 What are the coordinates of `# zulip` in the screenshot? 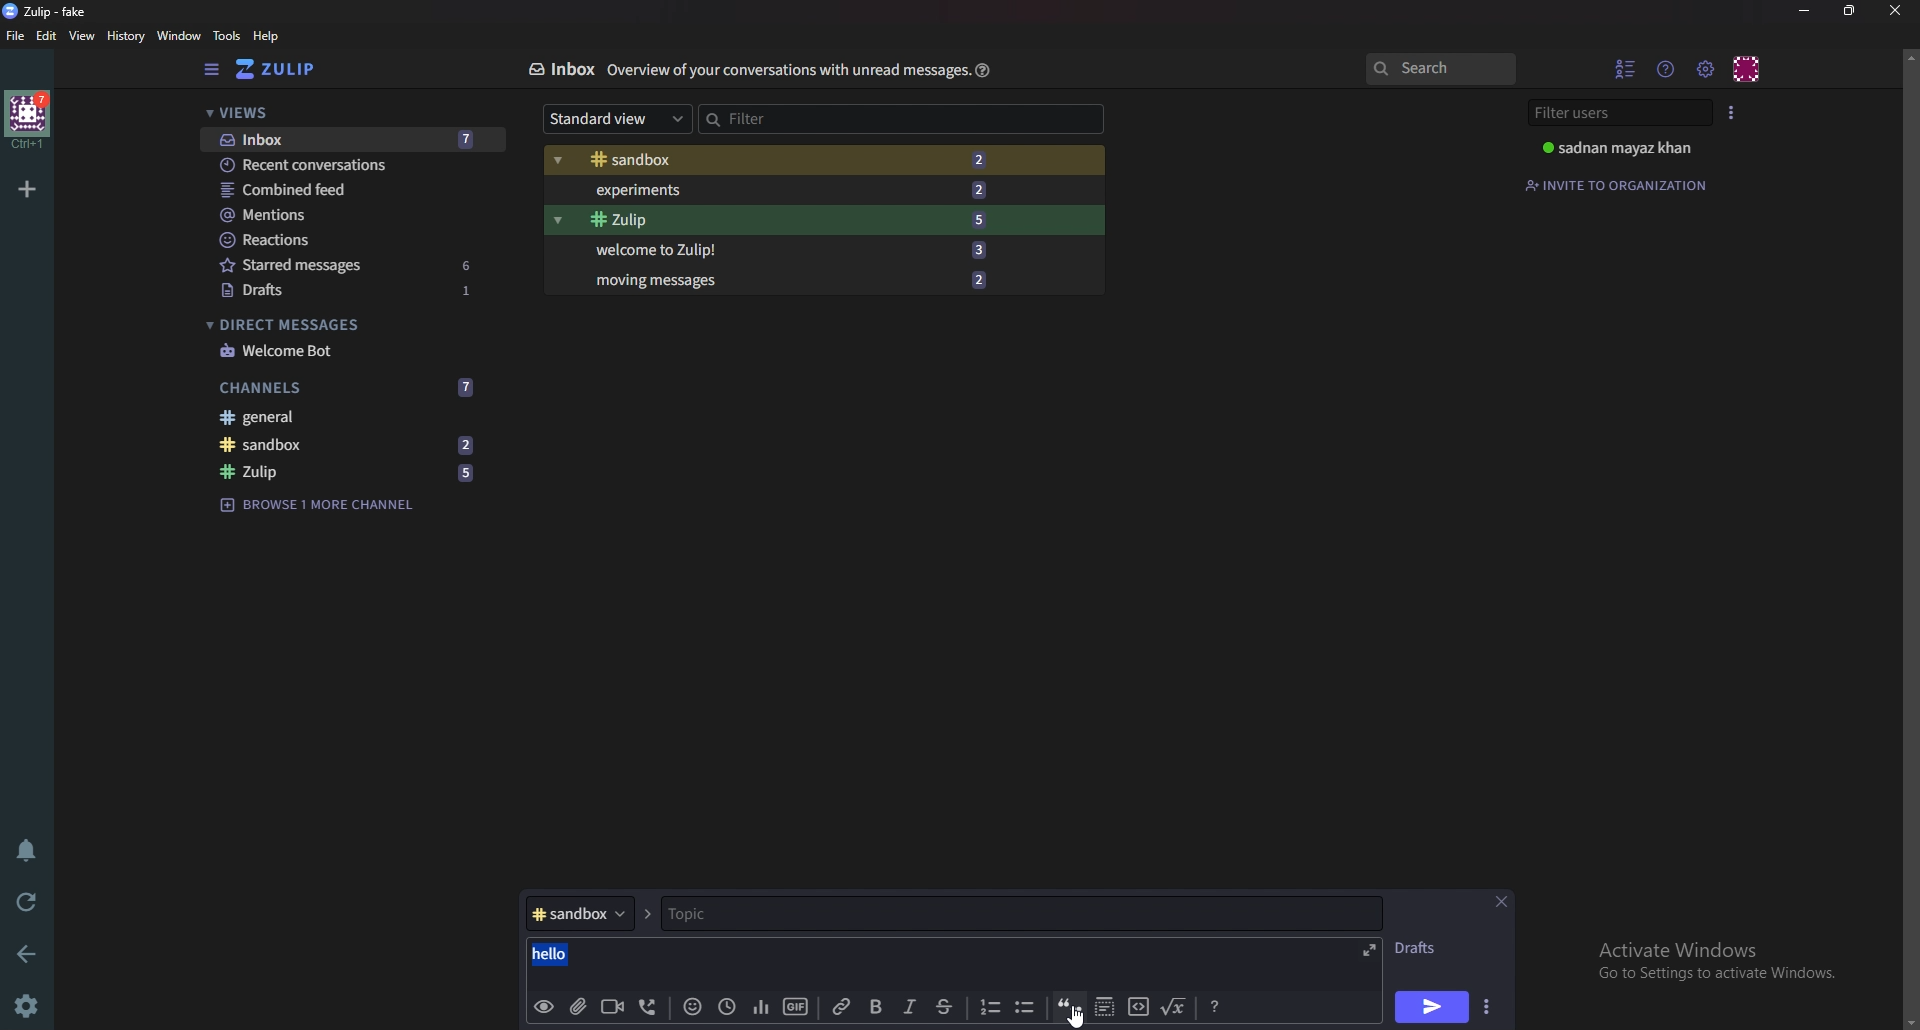 It's located at (289, 471).